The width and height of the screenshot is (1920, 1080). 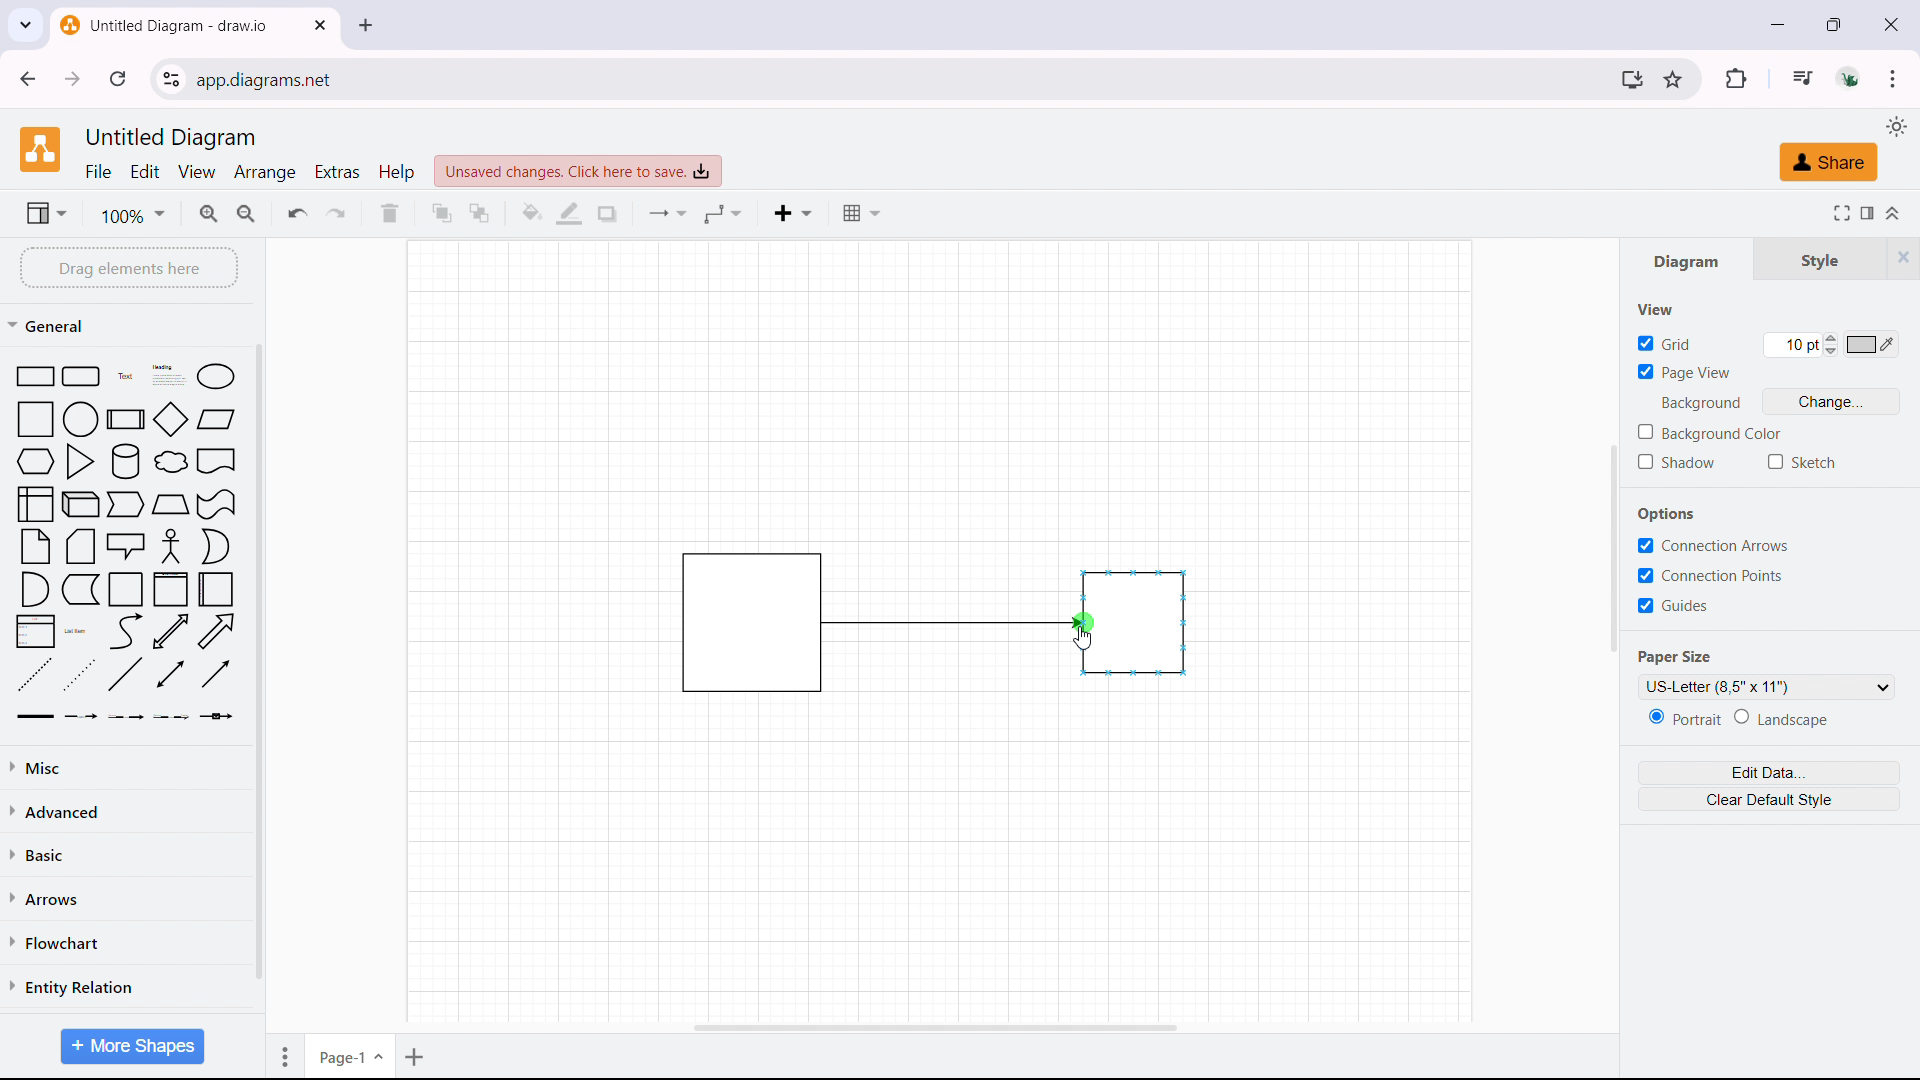 What do you see at coordinates (1764, 685) in the screenshot?
I see `paper size` at bounding box center [1764, 685].